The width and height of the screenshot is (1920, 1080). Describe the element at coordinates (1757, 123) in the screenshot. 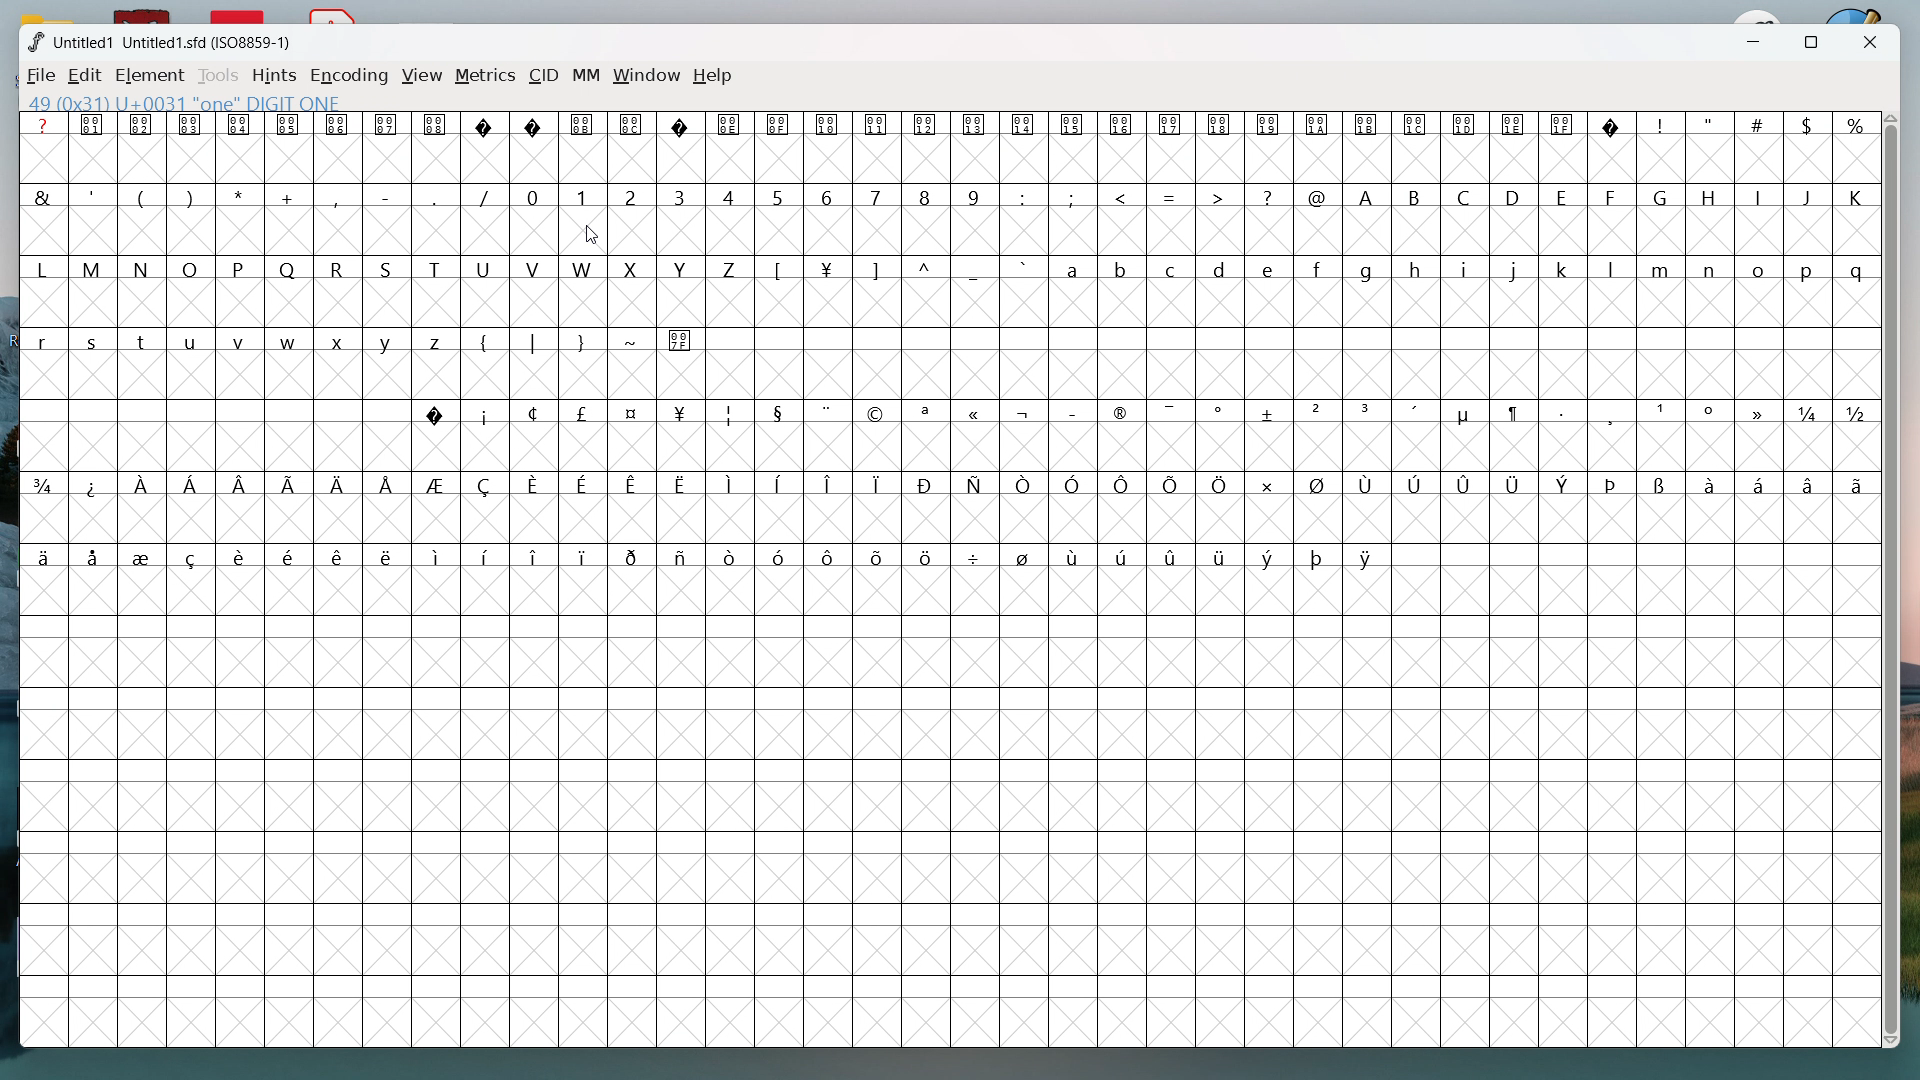

I see `#` at that location.